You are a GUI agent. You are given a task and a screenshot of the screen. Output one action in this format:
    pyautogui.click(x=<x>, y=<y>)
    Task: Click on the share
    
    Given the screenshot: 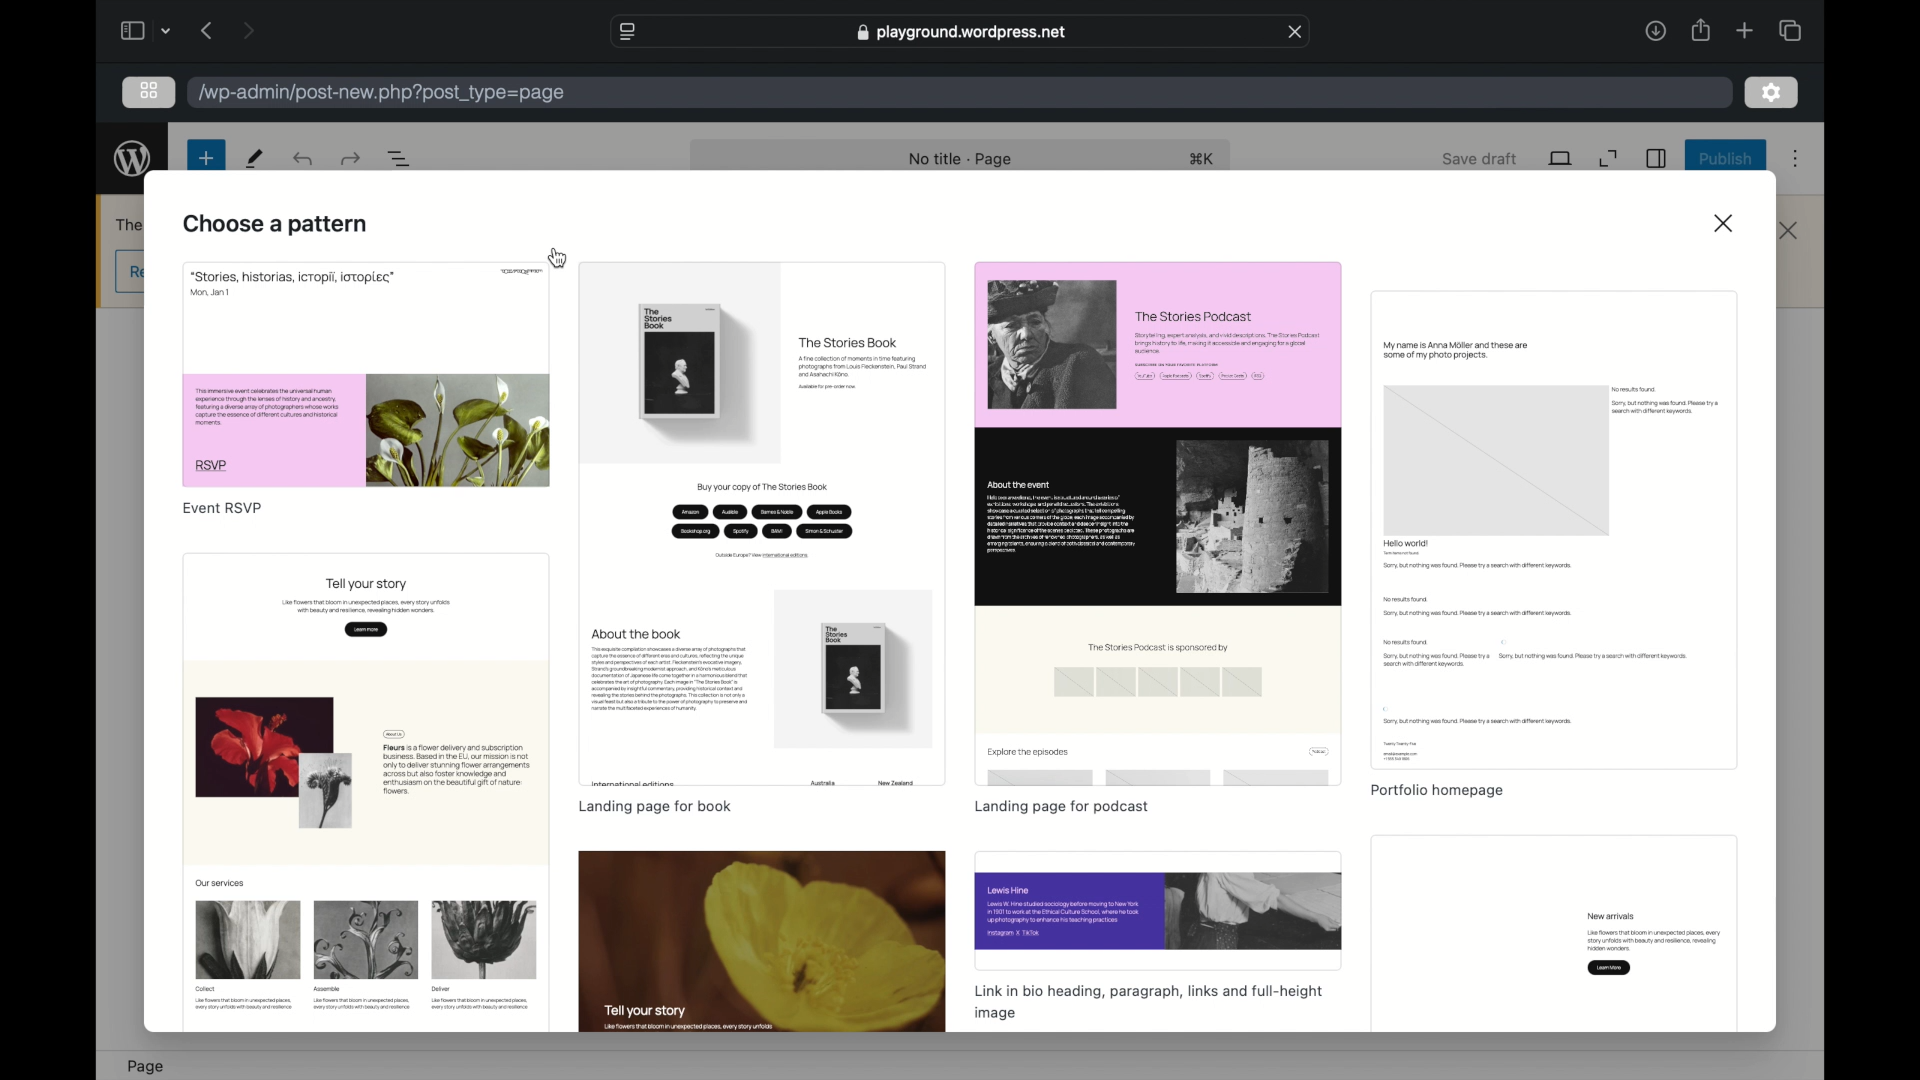 What is the action you would take?
    pyautogui.click(x=1700, y=30)
    